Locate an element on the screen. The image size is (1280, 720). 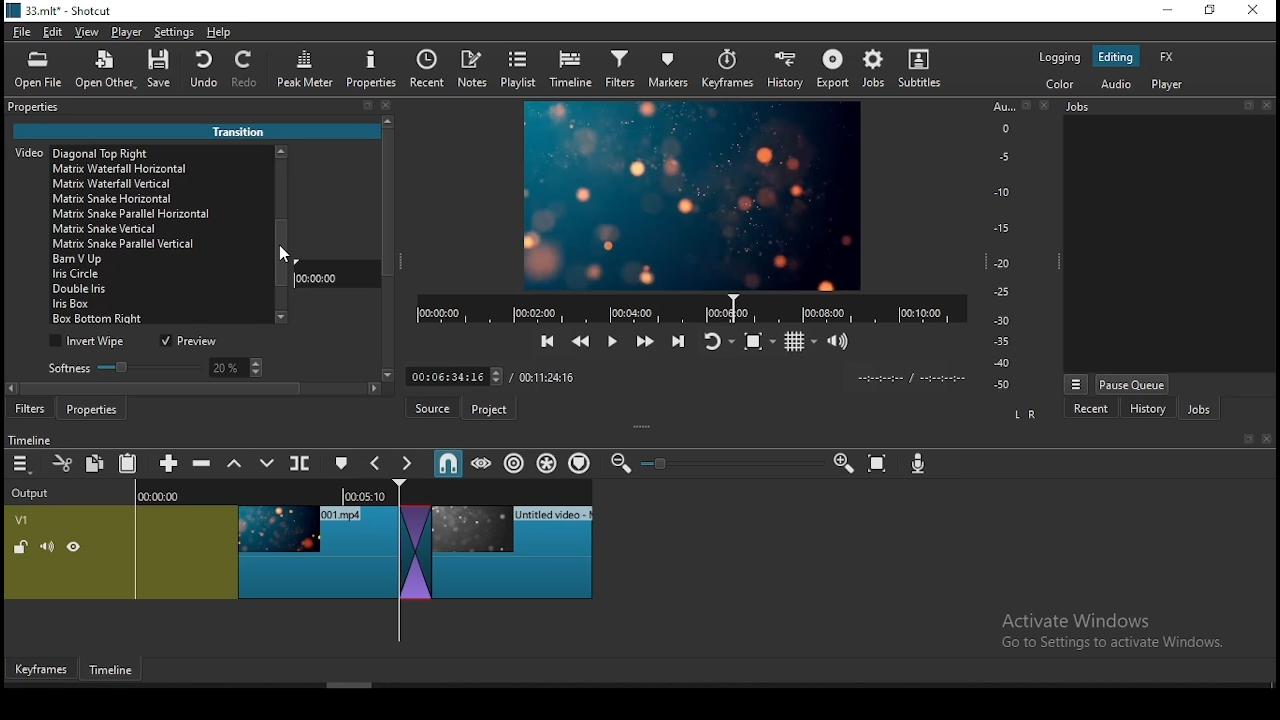
ripple markers is located at coordinates (579, 463).